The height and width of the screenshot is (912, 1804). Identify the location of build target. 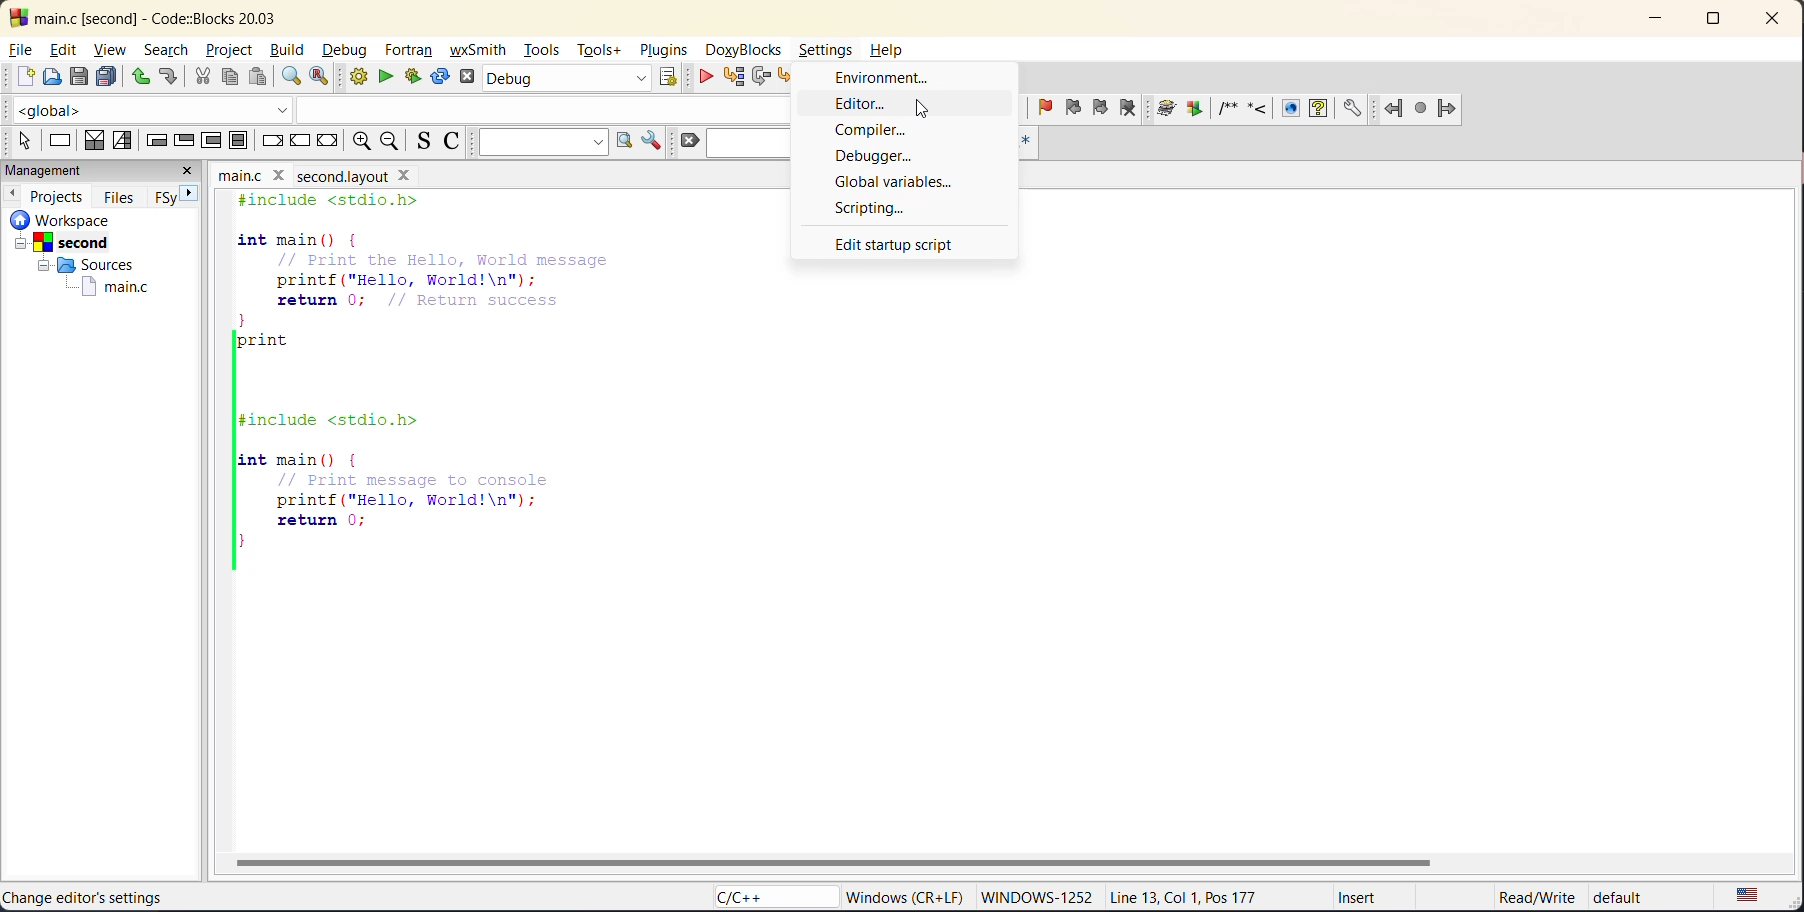
(567, 81).